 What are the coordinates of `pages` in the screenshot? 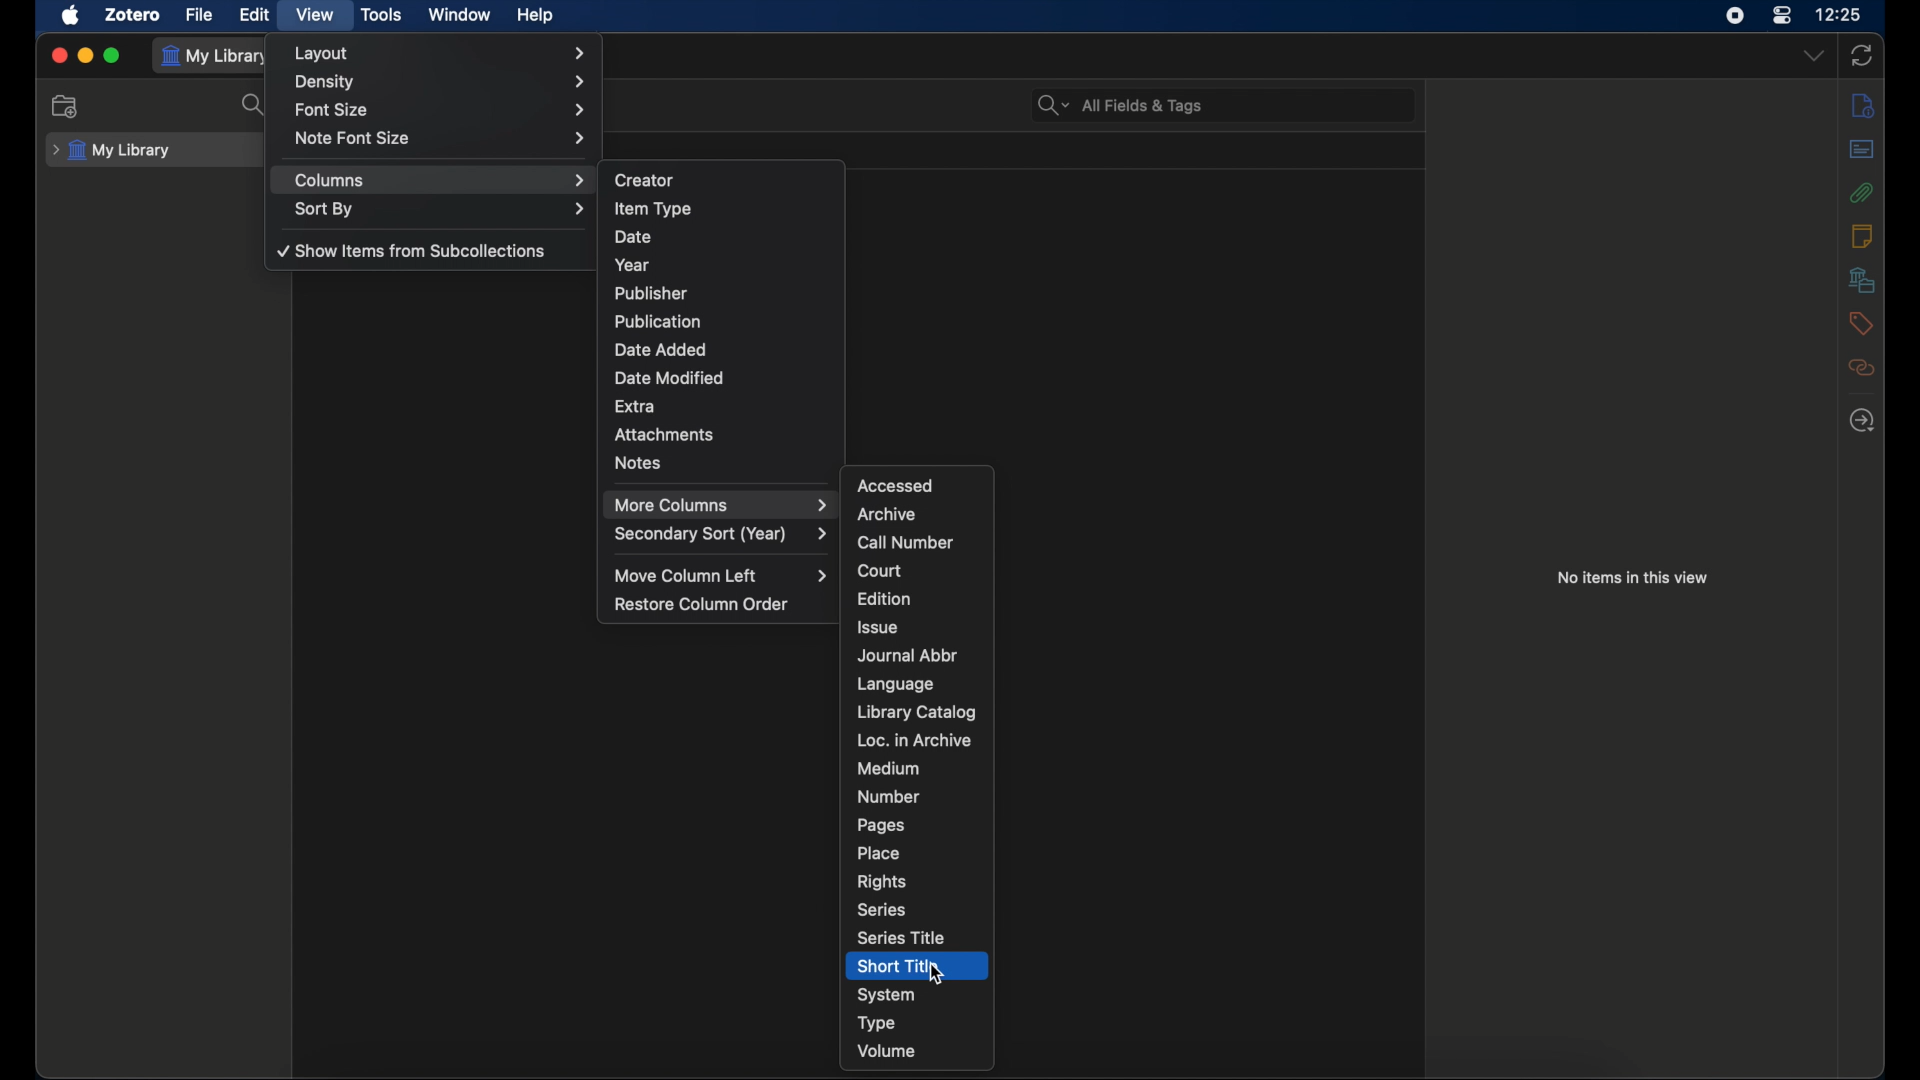 It's located at (880, 826).